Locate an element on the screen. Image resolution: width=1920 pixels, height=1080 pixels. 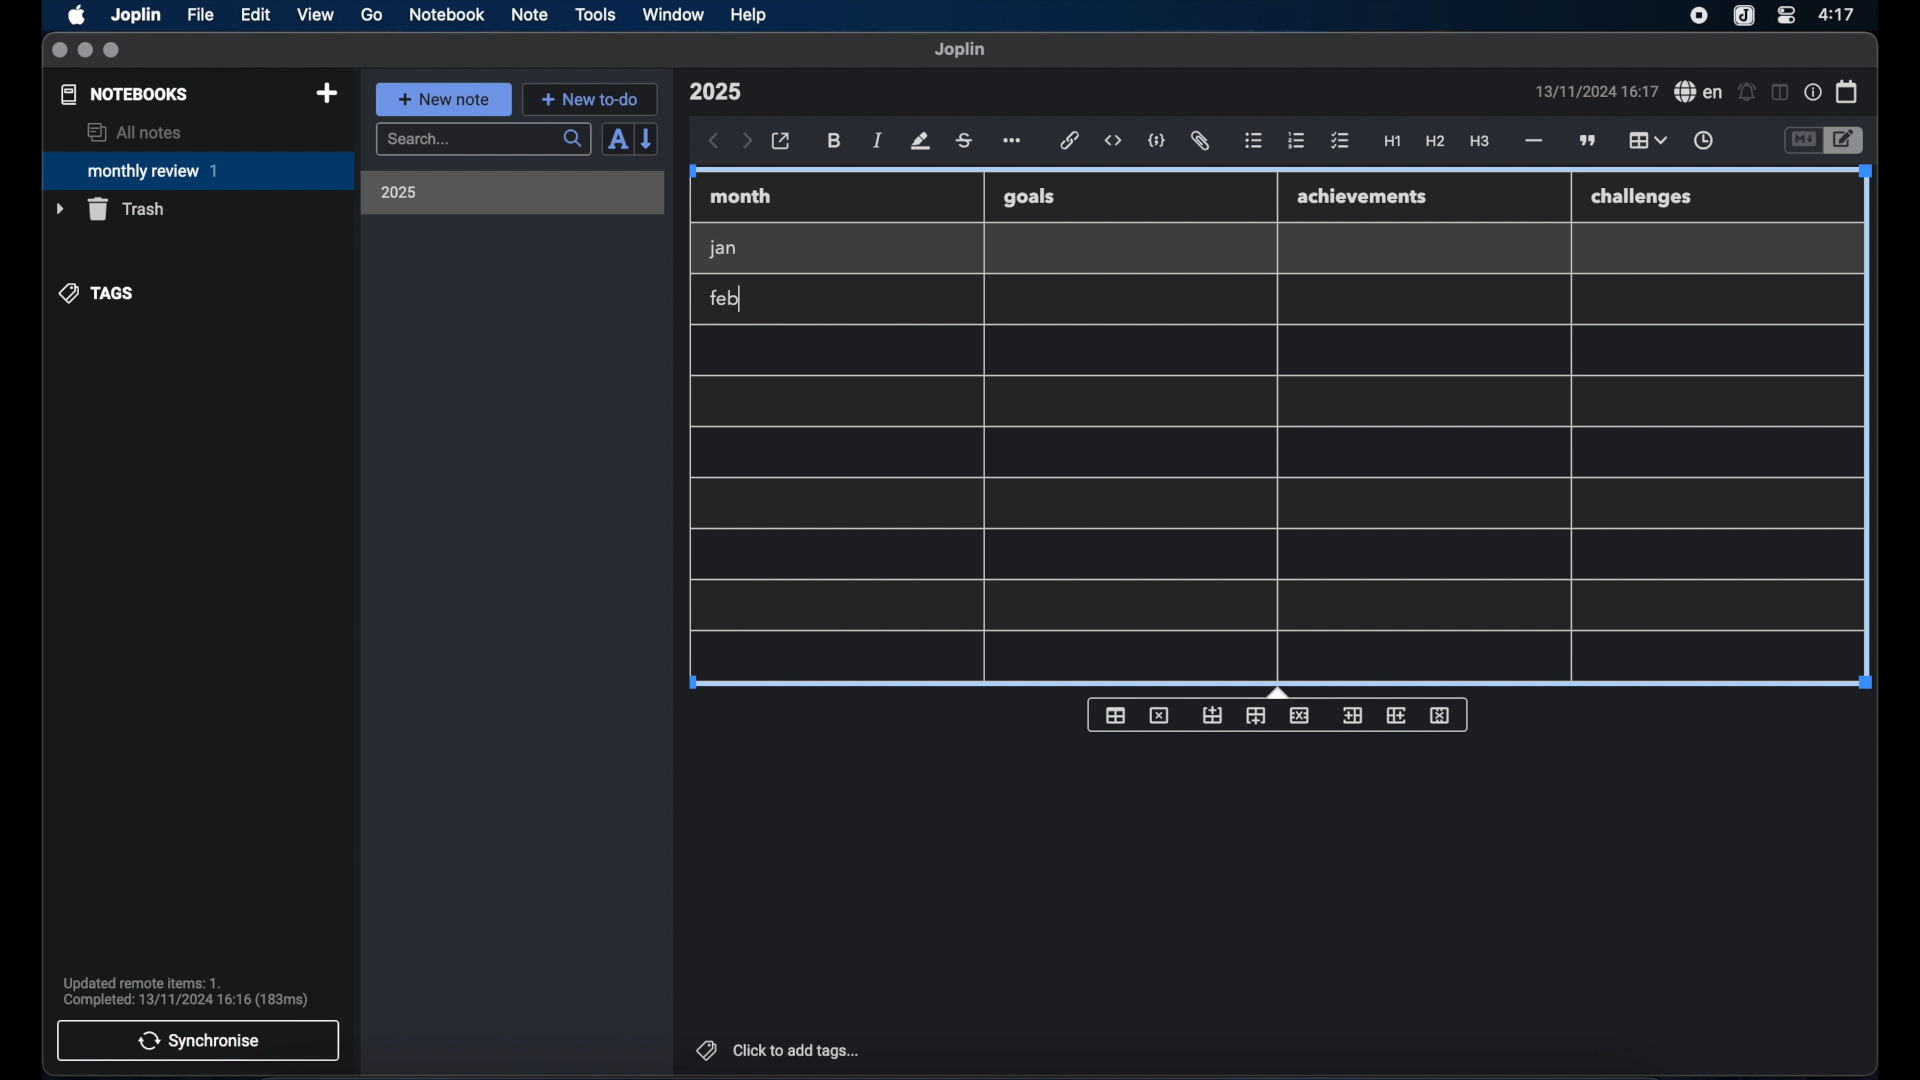
calendar is located at coordinates (1848, 91).